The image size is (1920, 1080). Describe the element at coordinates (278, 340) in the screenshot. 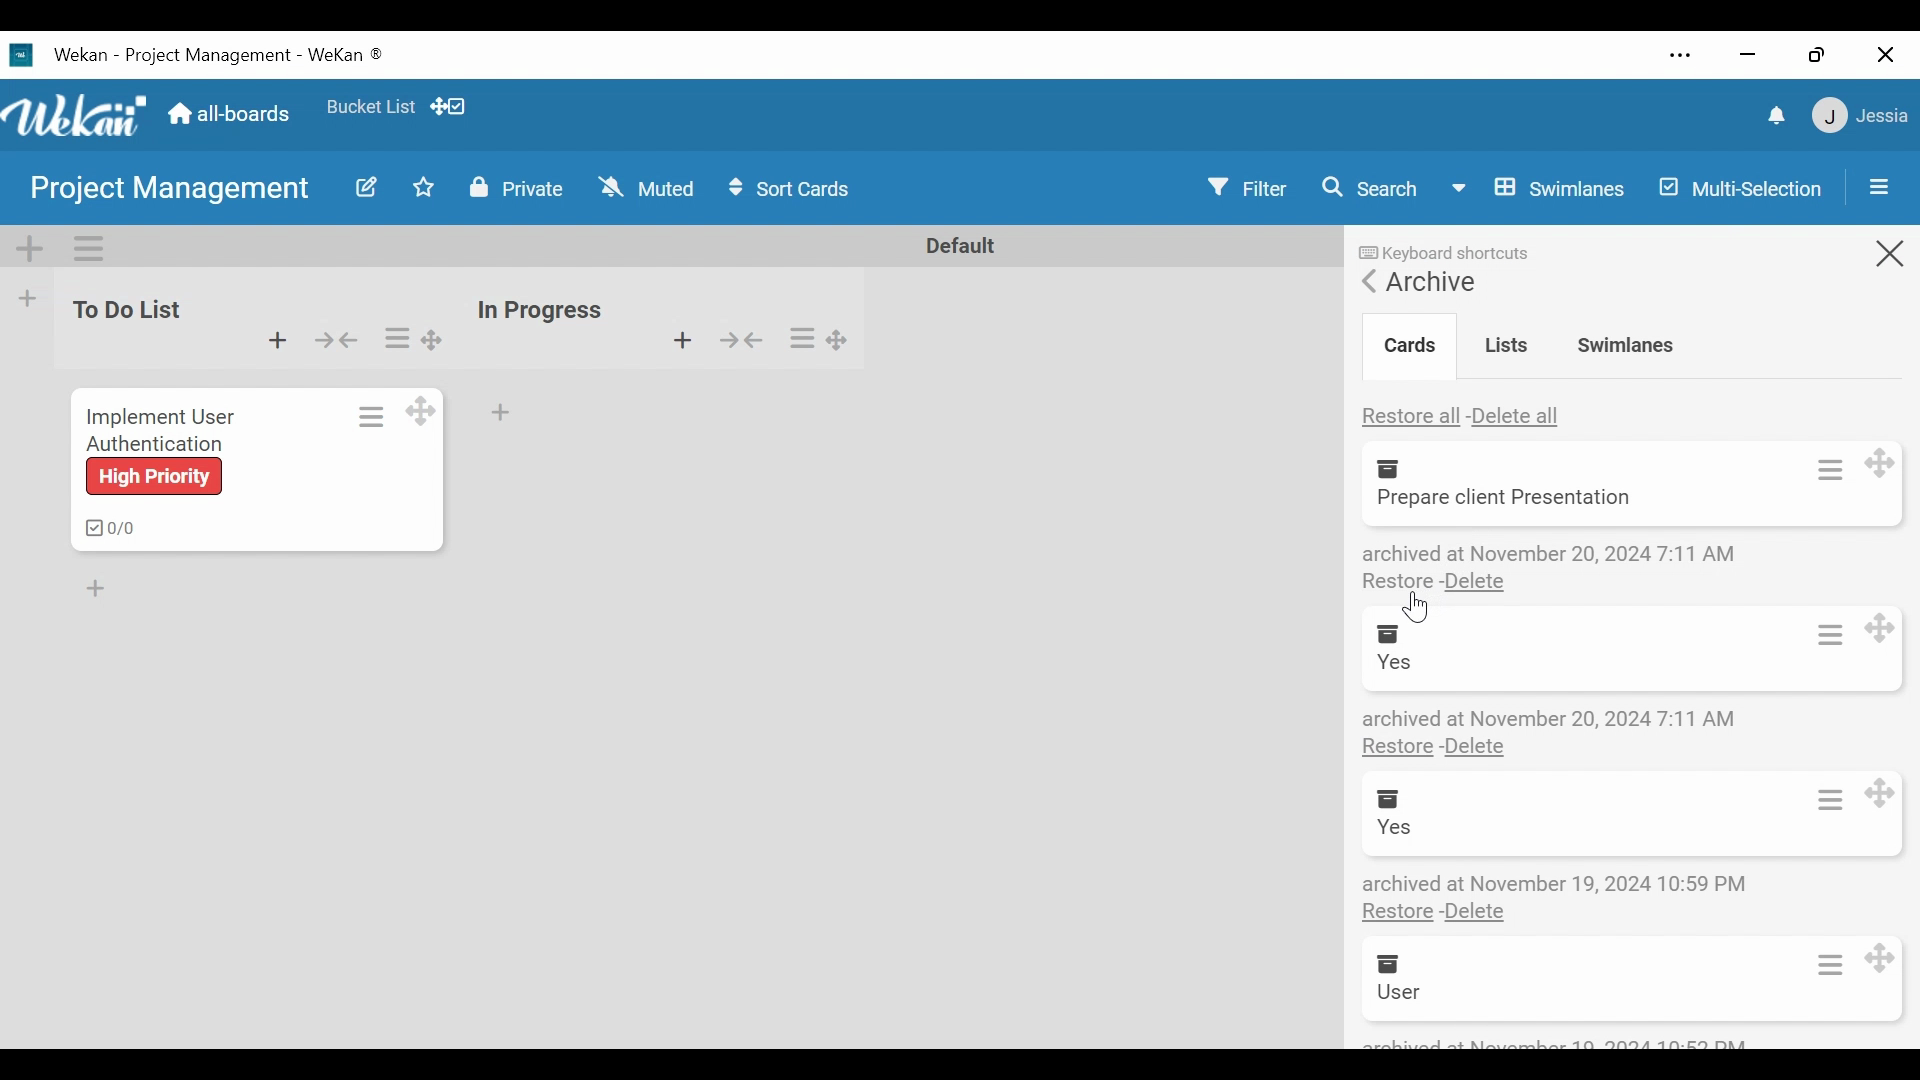

I see `Add Card to top of the list` at that location.